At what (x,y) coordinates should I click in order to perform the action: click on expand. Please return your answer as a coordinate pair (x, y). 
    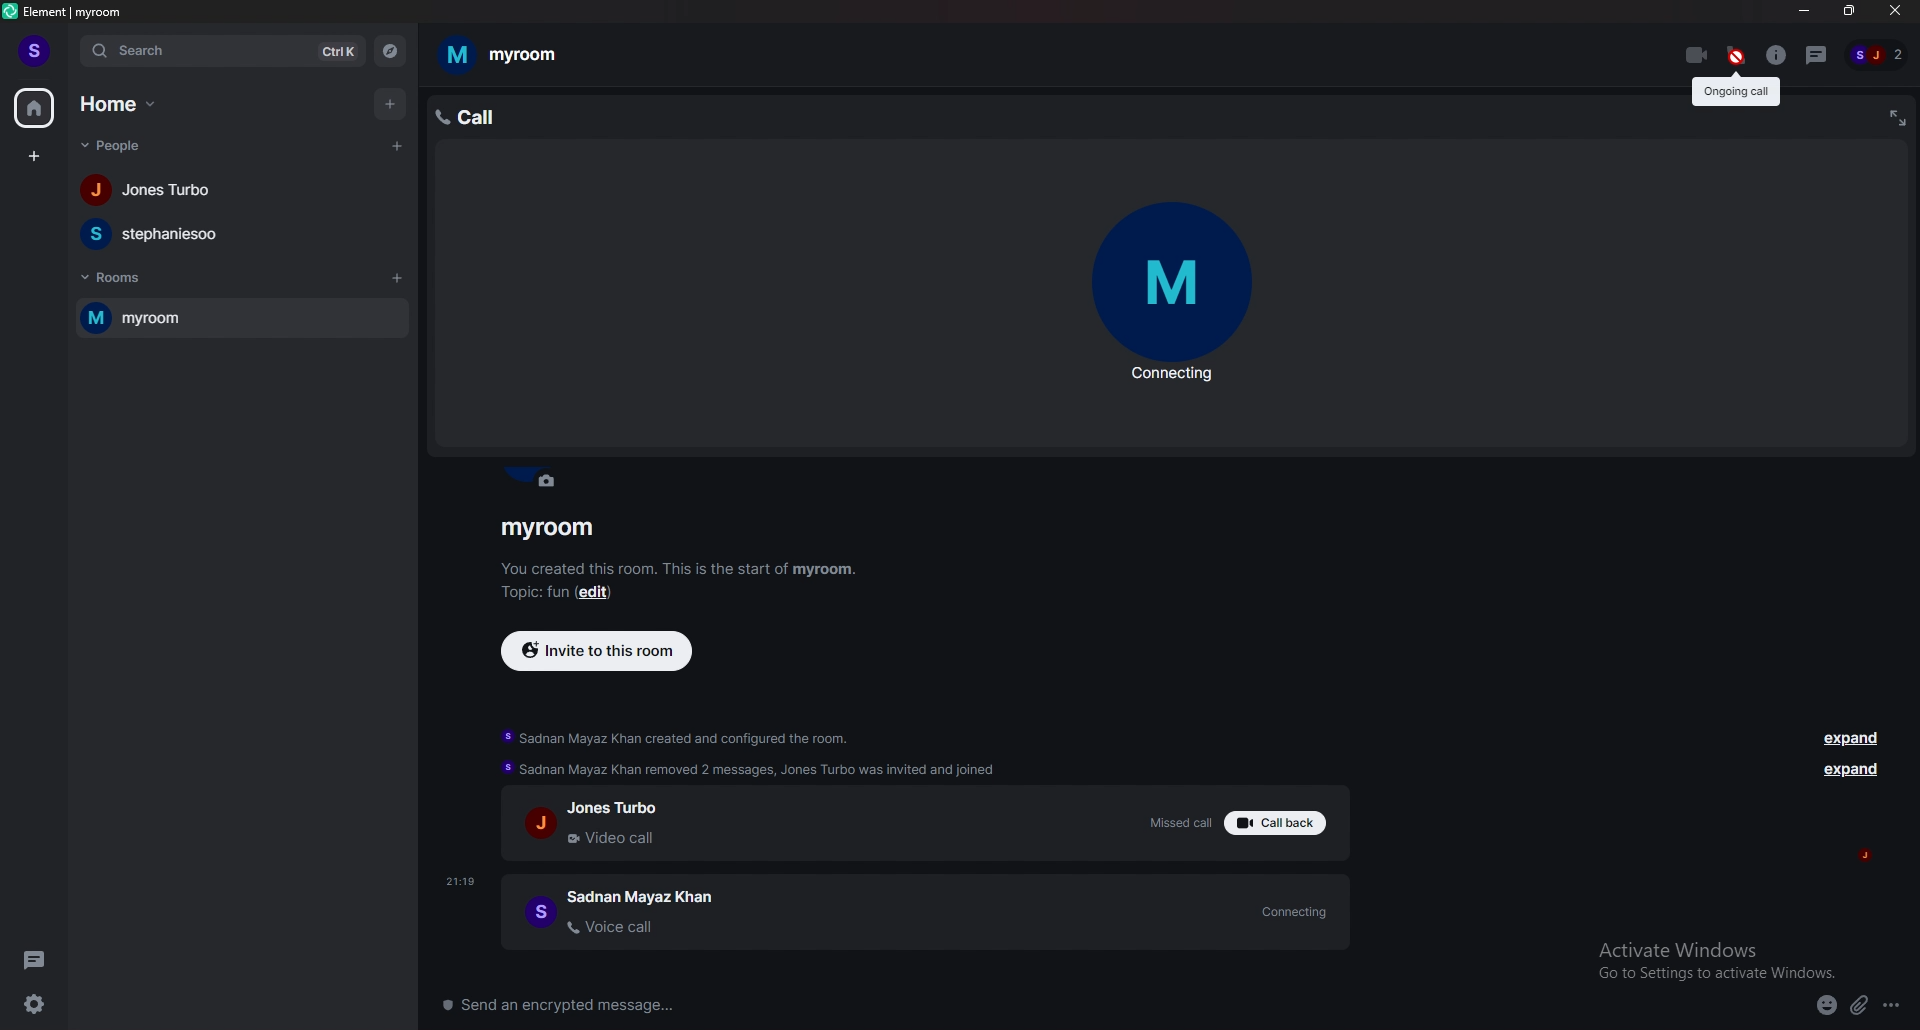
    Looking at the image, I should click on (1851, 739).